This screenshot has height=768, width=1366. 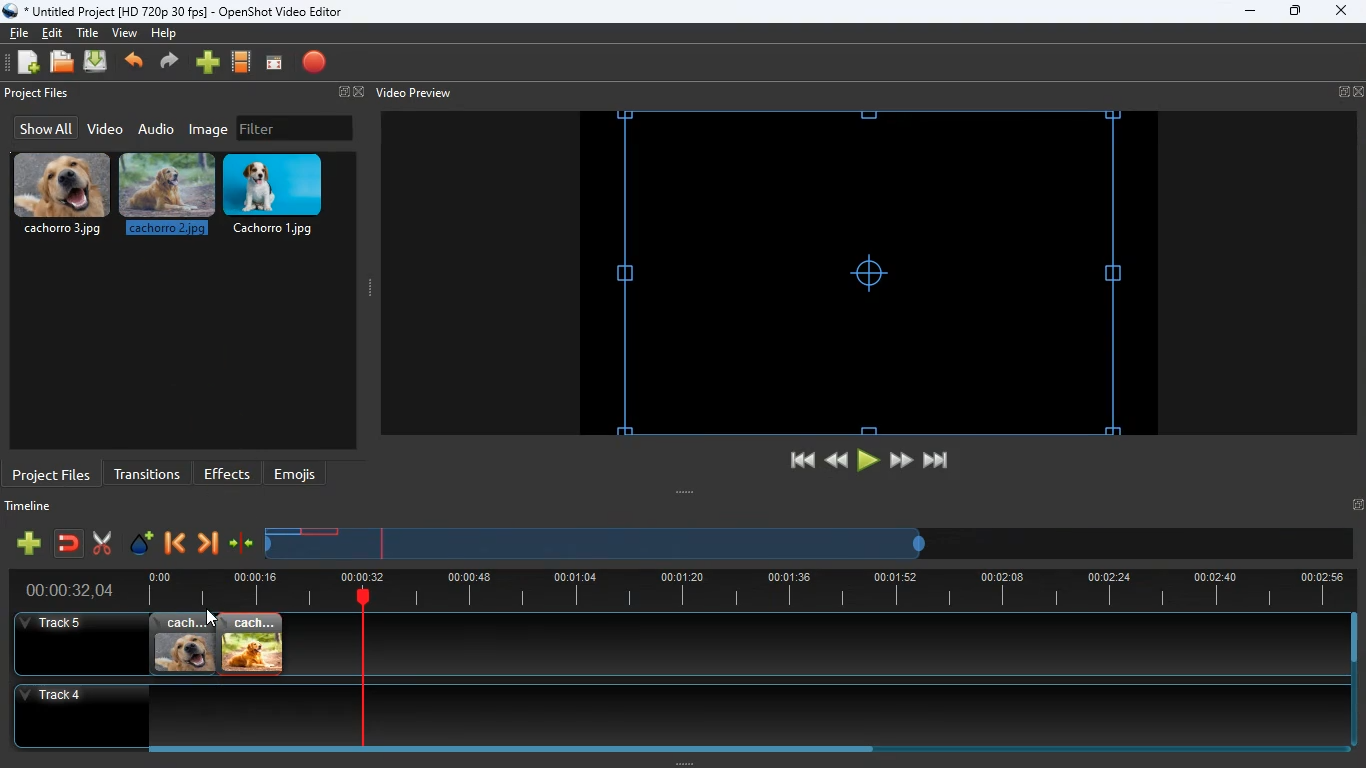 I want to click on end, so click(x=938, y=464).